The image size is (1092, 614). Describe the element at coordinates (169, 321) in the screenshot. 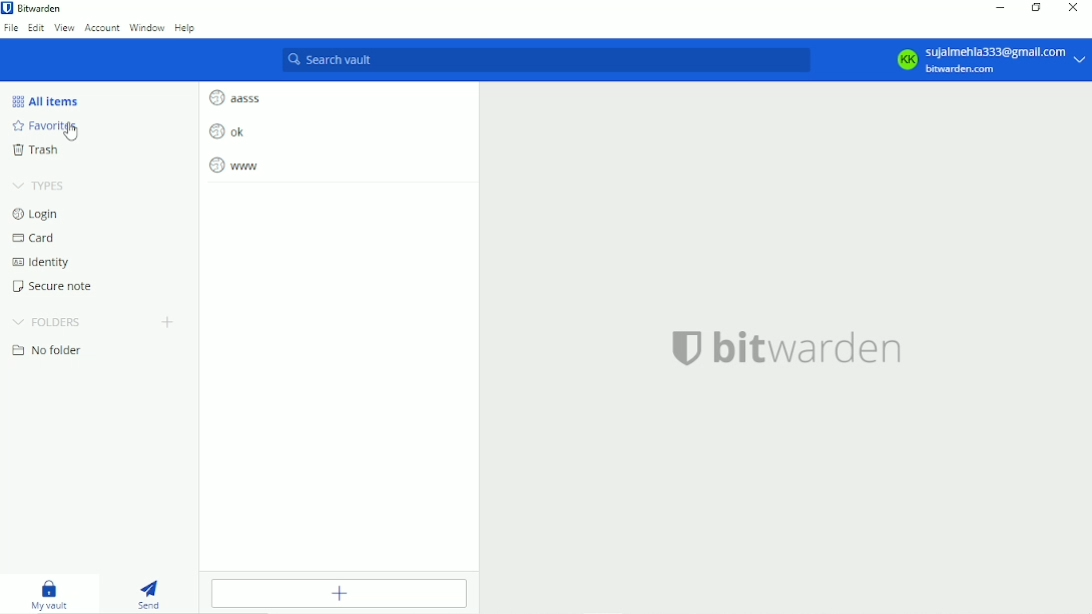

I see `Create folder` at that location.